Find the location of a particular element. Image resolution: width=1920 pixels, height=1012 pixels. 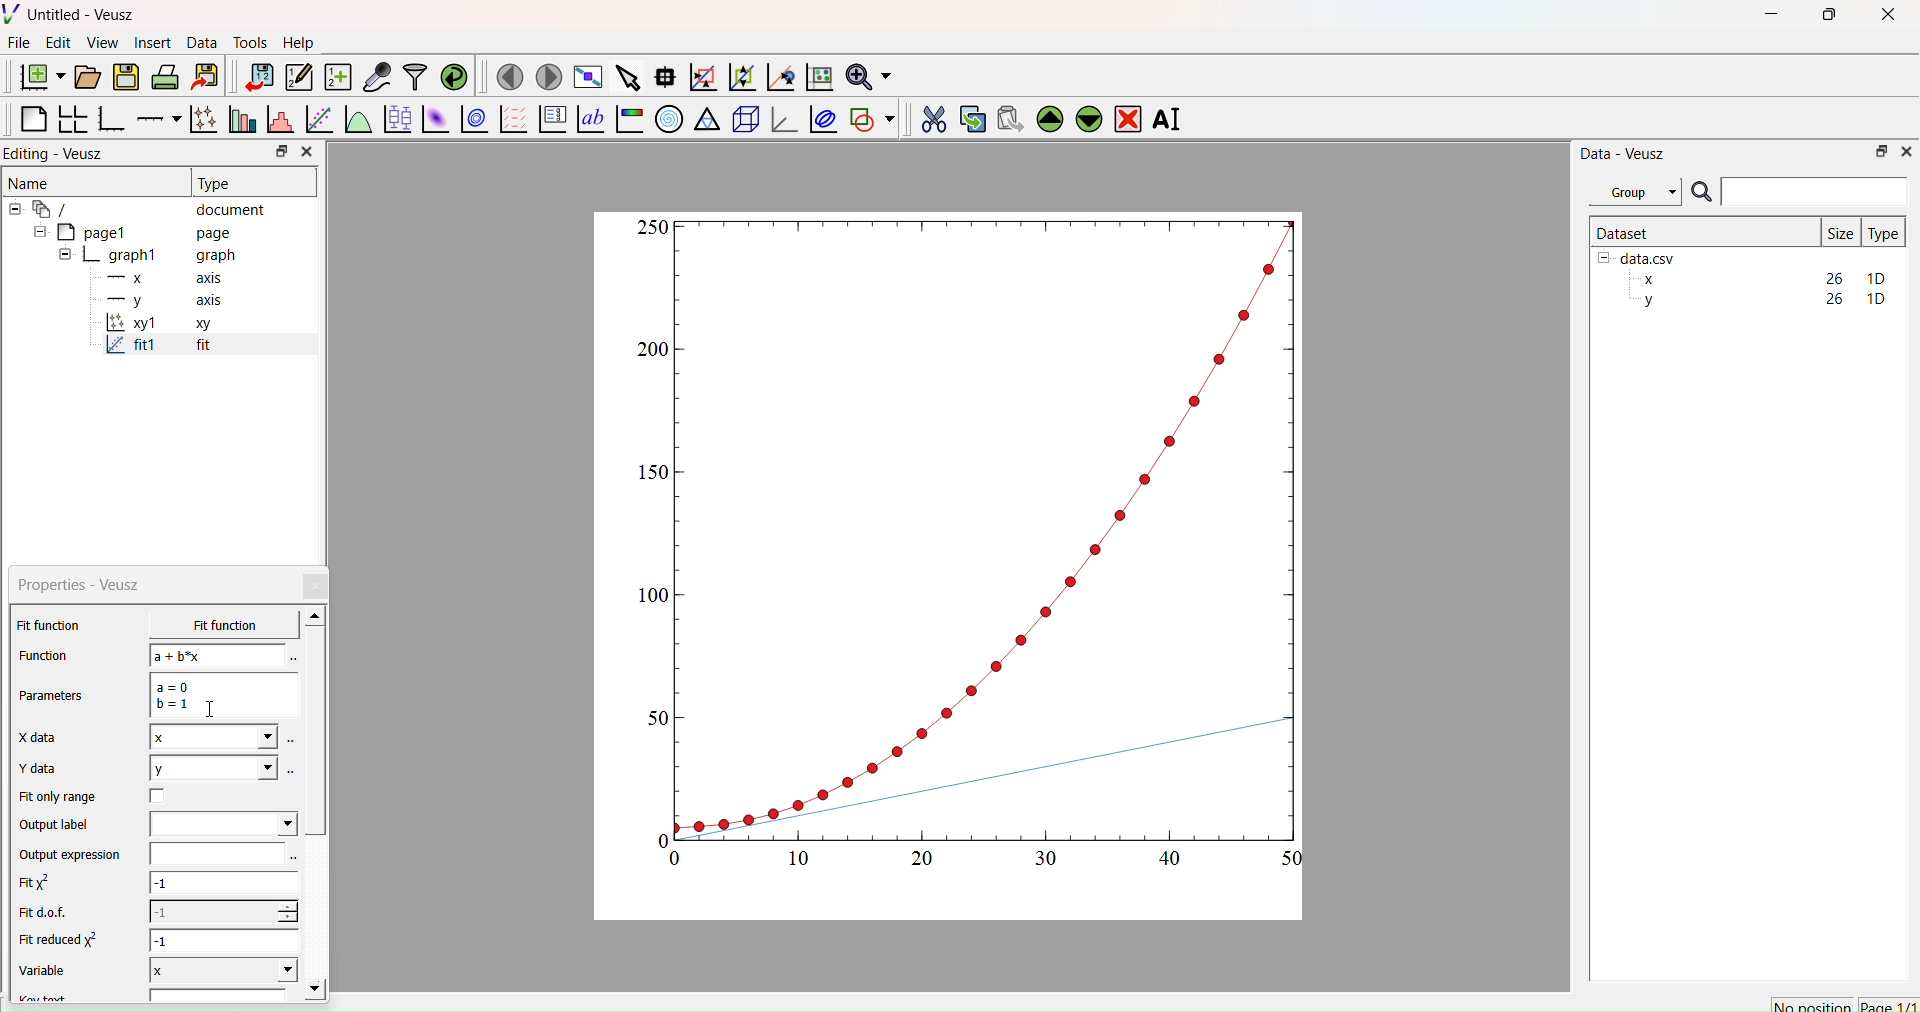

y is located at coordinates (212, 769).